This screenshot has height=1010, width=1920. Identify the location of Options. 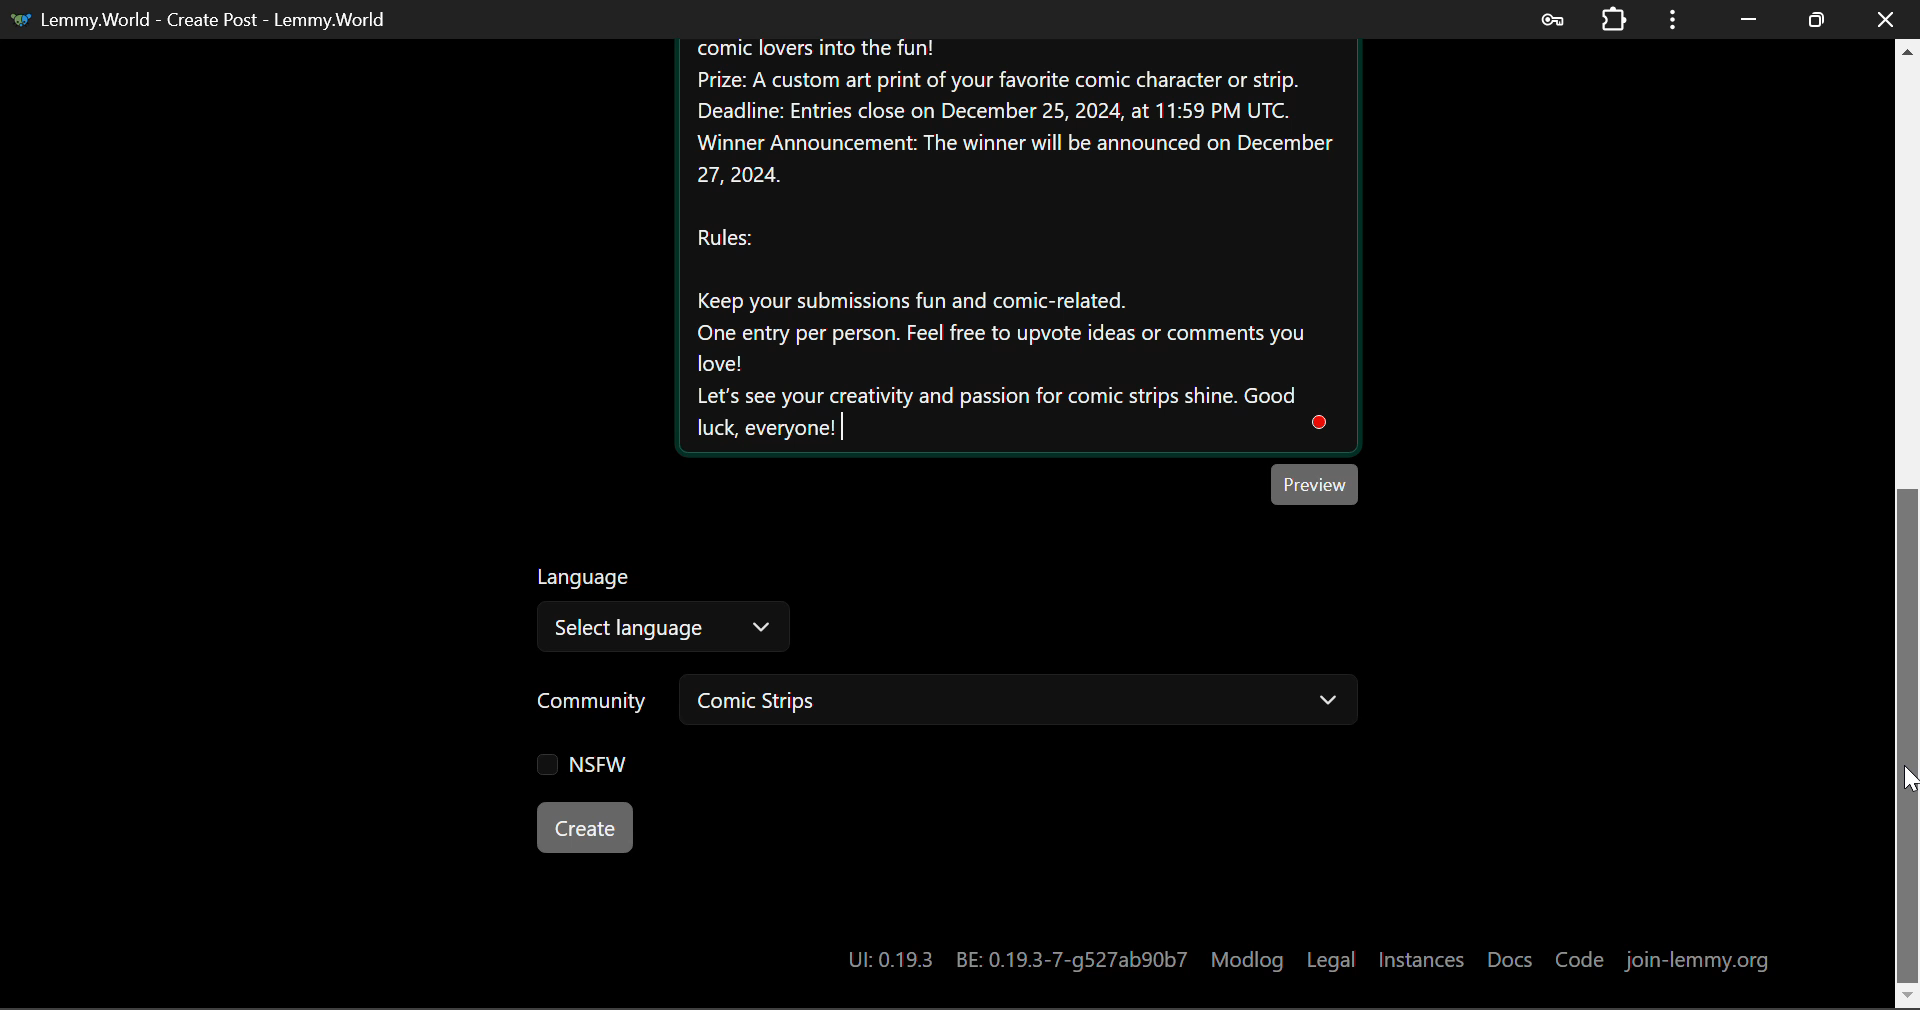
(1670, 19).